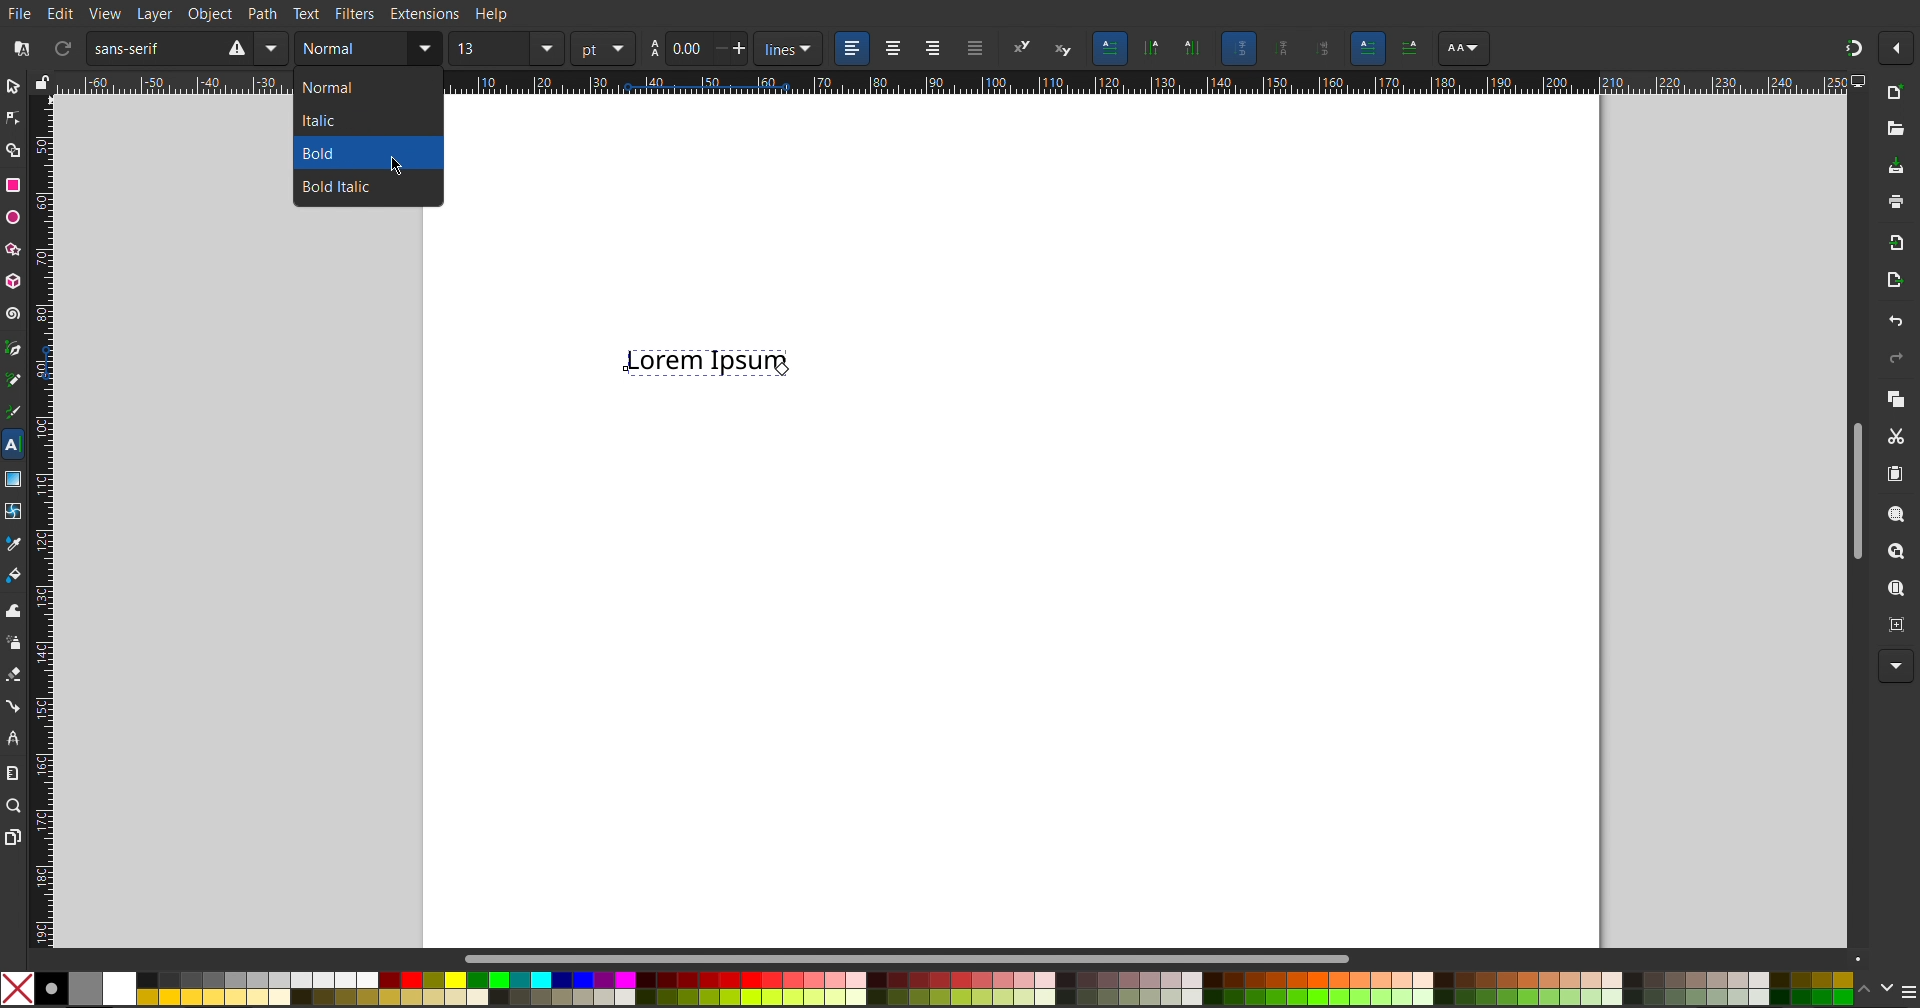  I want to click on Edit, so click(63, 12).